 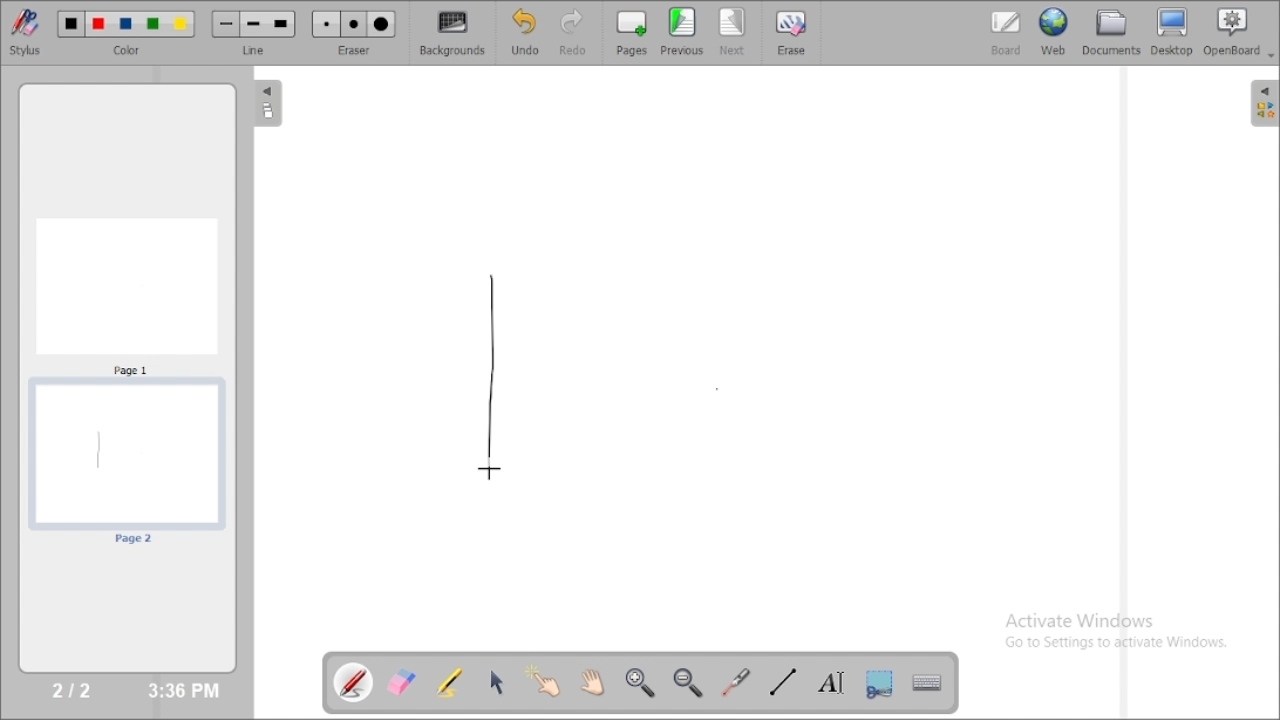 I want to click on previous, so click(x=682, y=31).